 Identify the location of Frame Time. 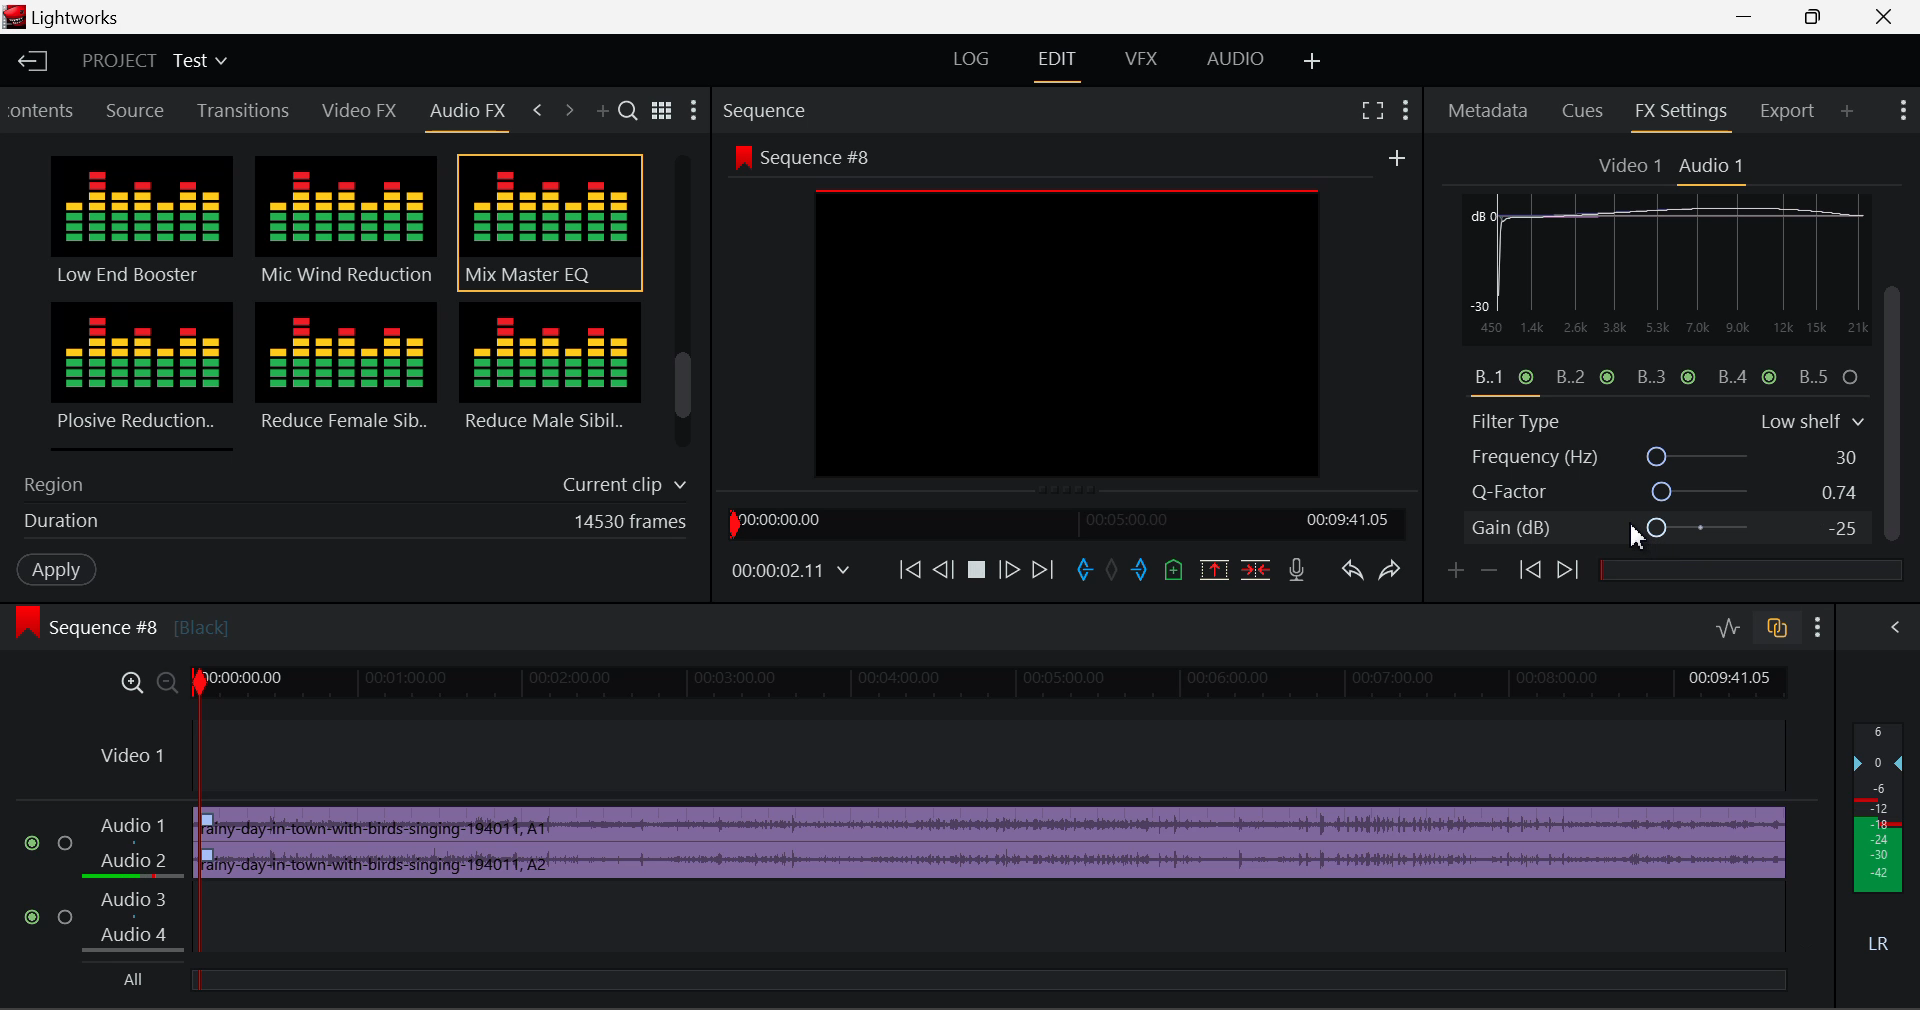
(788, 570).